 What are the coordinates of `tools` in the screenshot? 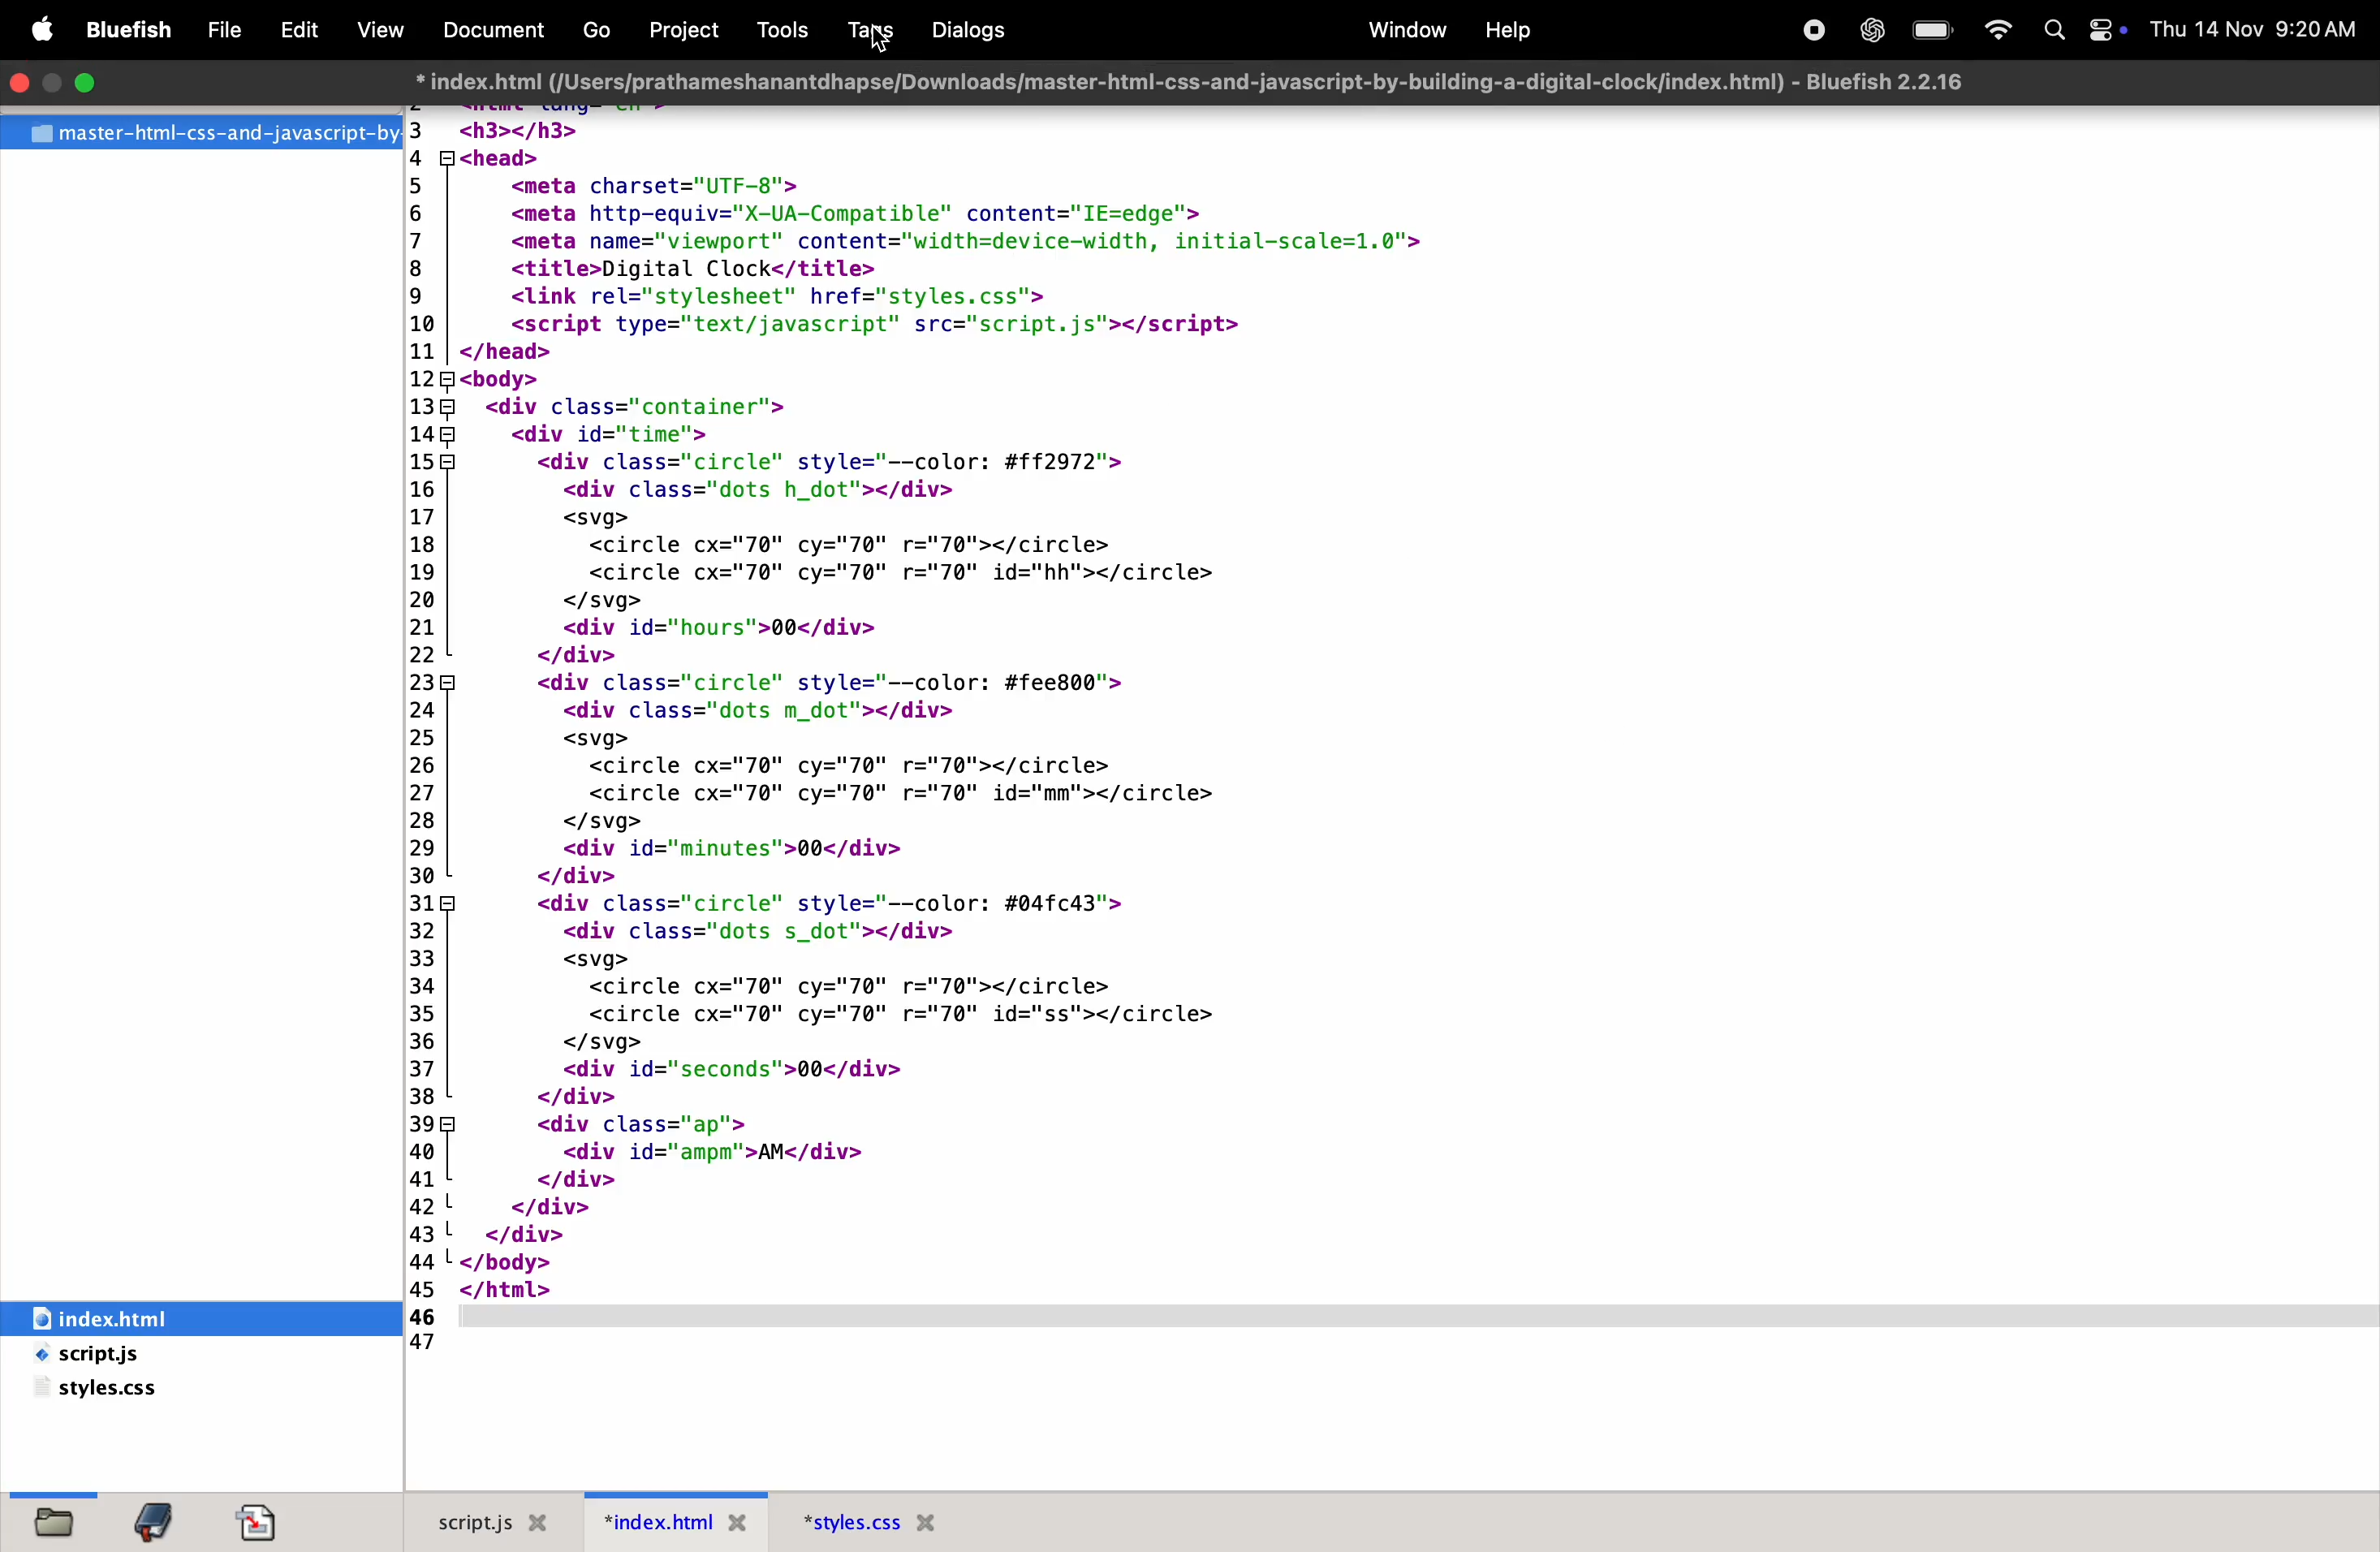 It's located at (784, 30).